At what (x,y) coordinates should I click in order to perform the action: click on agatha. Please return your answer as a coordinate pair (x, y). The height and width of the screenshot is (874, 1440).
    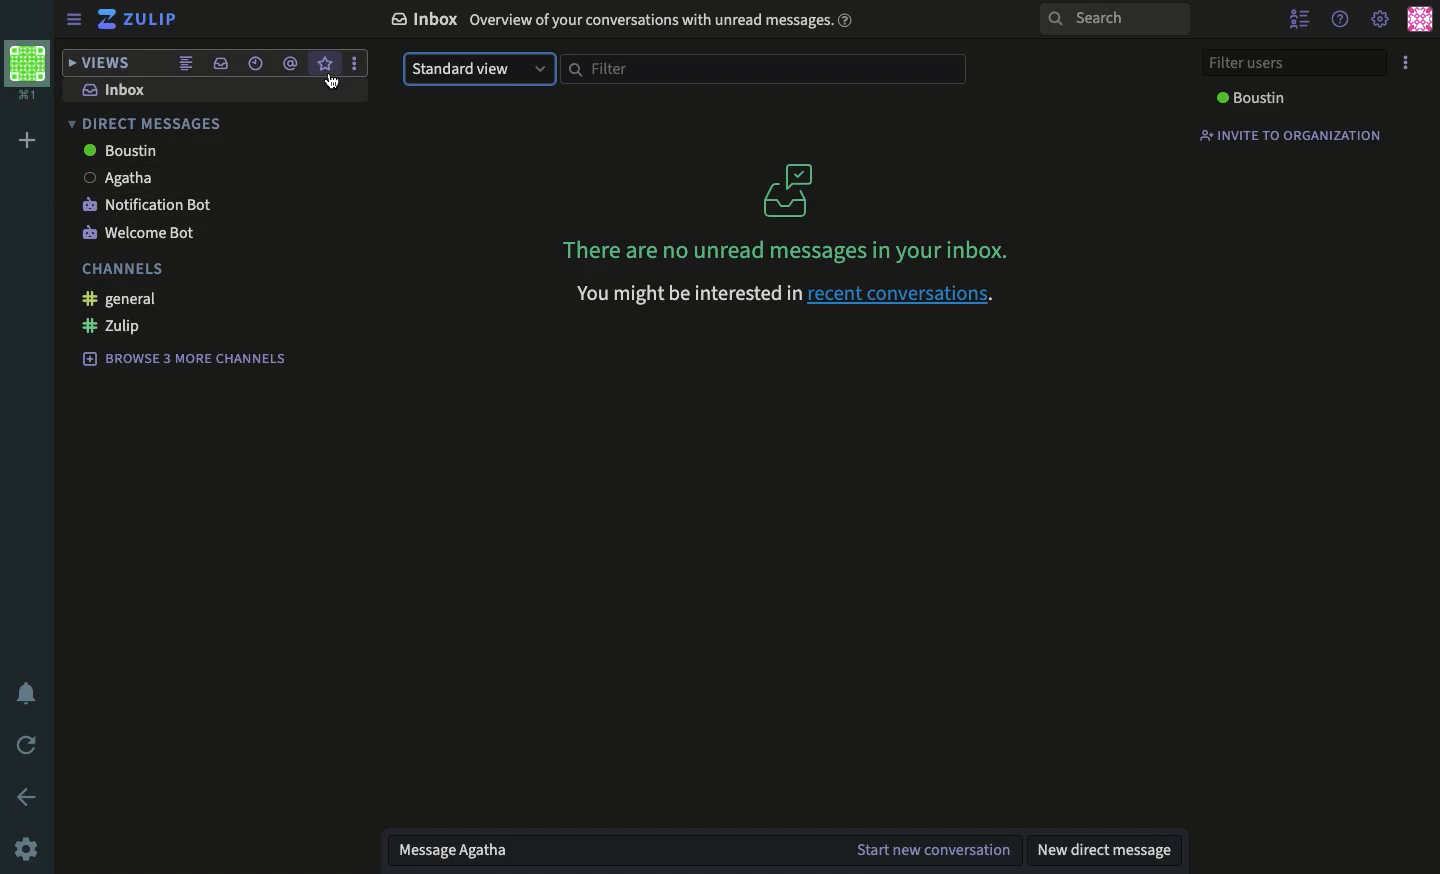
    Looking at the image, I should click on (114, 179).